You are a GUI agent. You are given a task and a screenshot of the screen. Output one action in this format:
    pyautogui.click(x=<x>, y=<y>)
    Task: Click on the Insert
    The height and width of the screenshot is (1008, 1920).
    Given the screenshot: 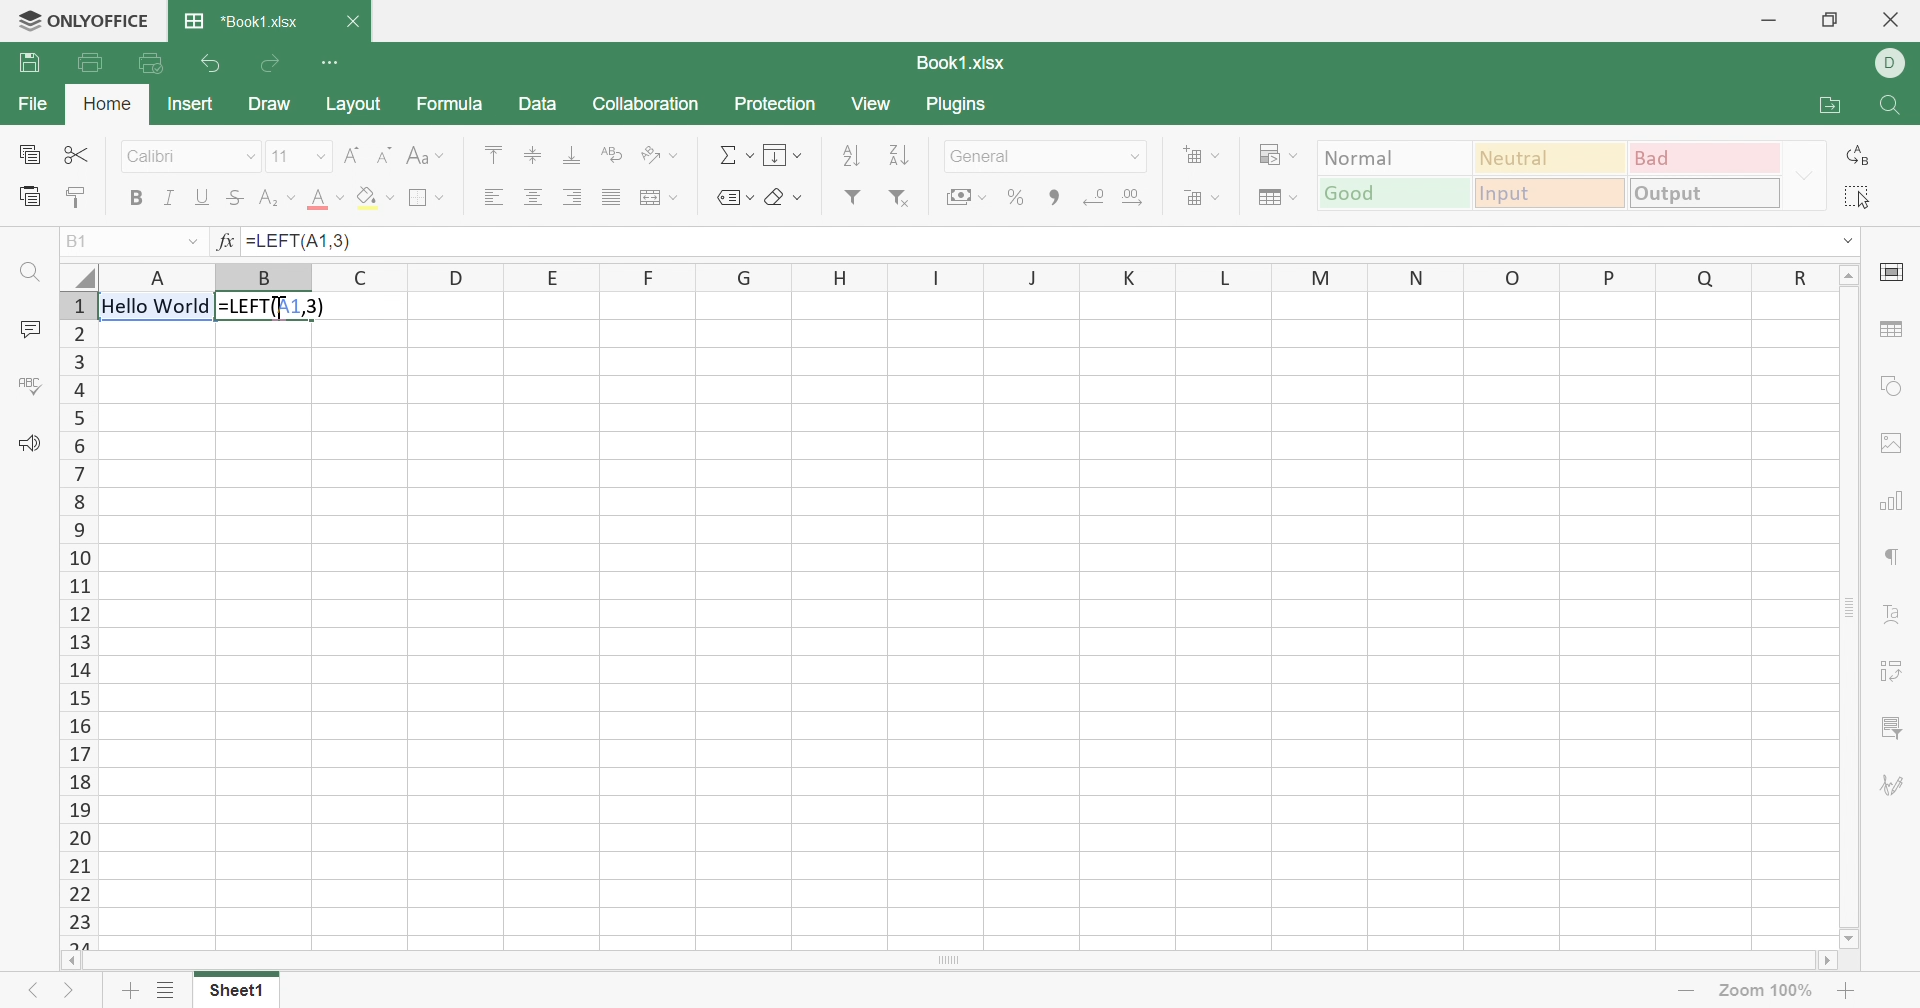 What is the action you would take?
    pyautogui.click(x=191, y=104)
    